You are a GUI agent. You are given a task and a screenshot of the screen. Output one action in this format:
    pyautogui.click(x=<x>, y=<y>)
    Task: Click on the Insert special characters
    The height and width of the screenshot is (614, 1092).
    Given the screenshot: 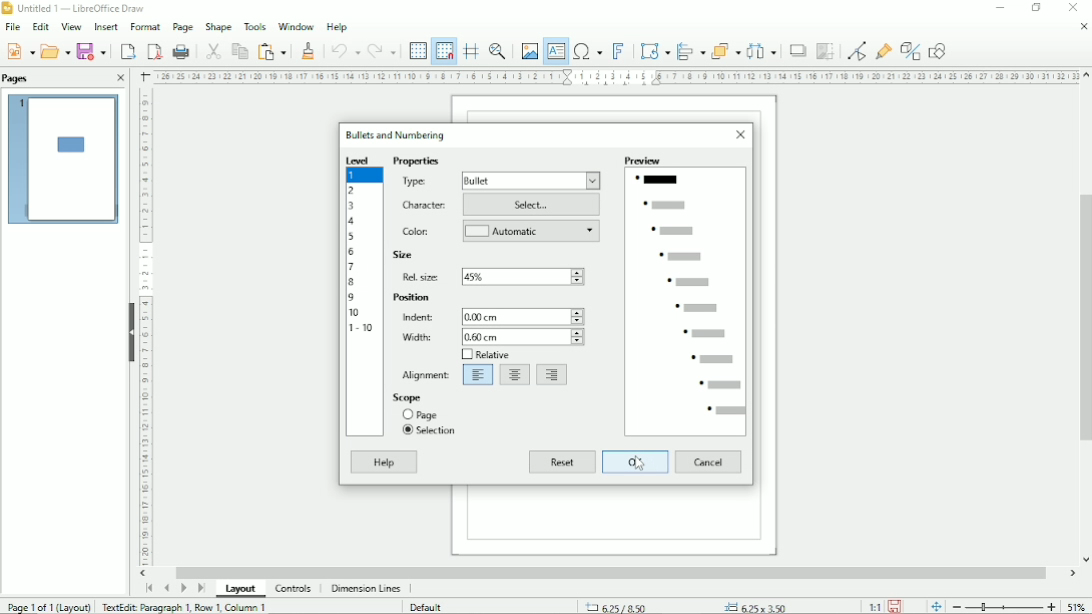 What is the action you would take?
    pyautogui.click(x=587, y=52)
    